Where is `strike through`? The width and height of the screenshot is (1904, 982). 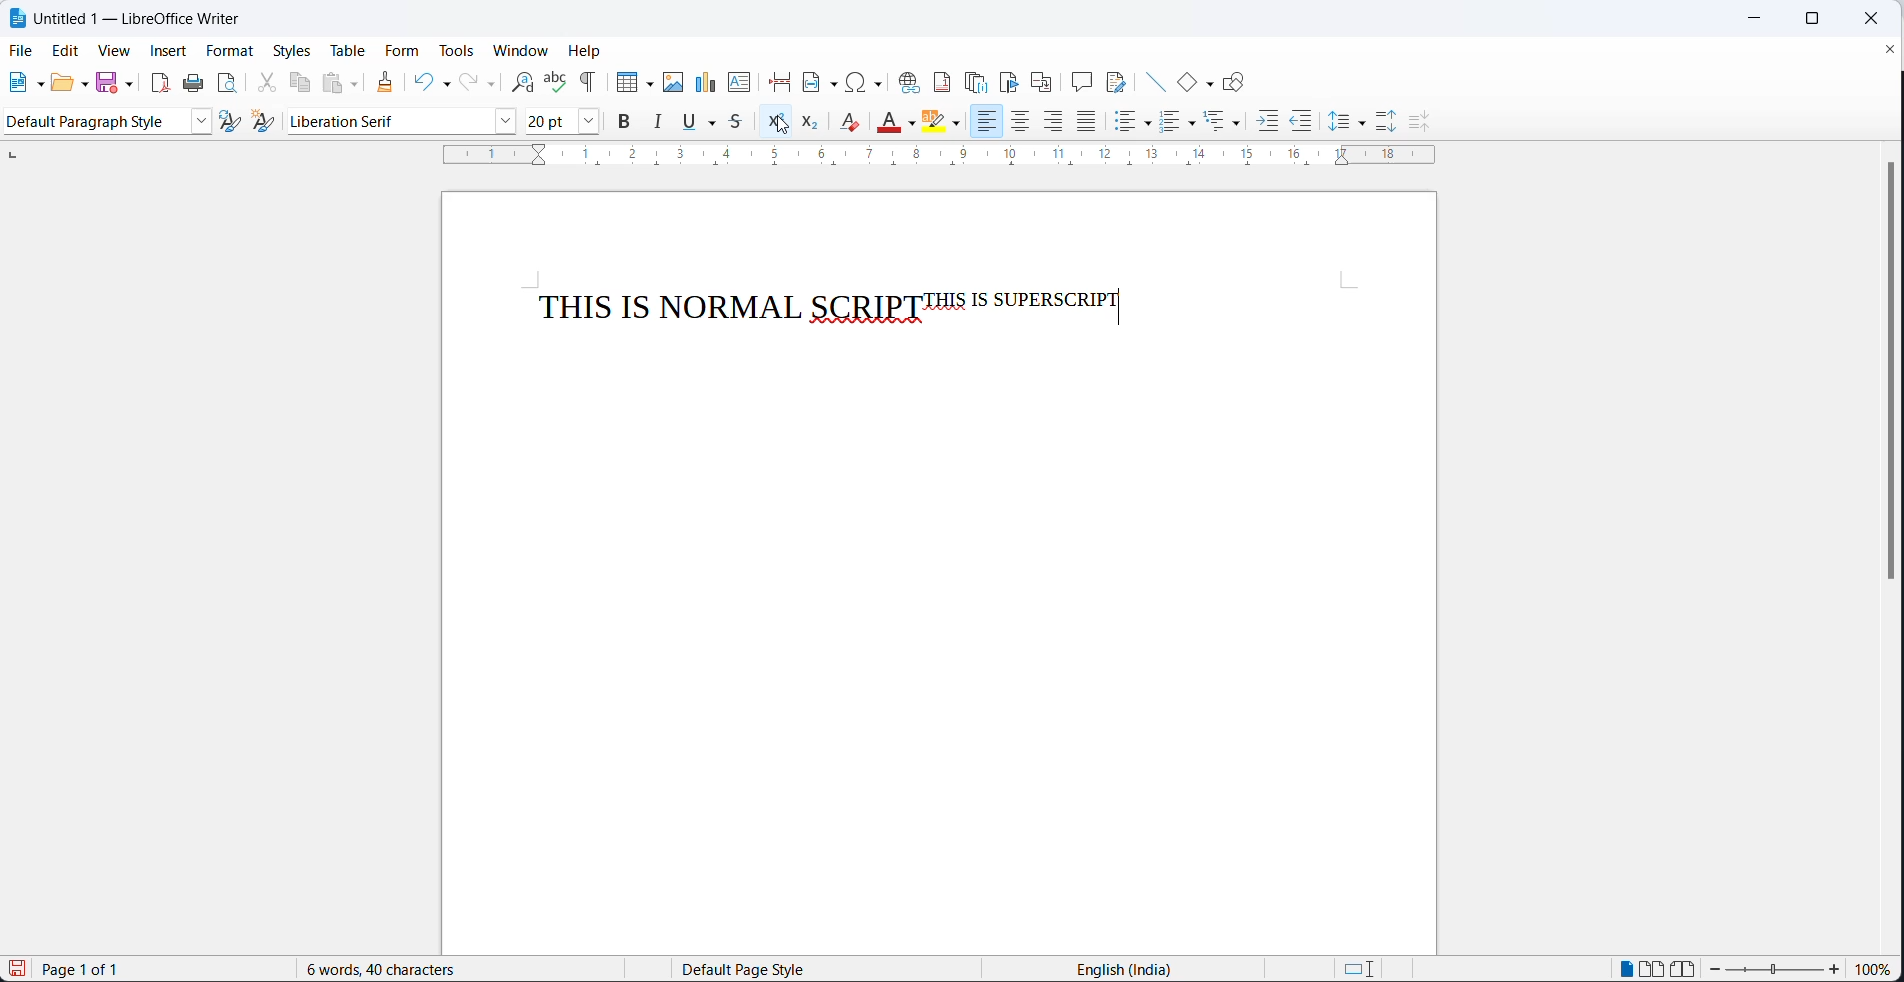 strike through is located at coordinates (743, 122).